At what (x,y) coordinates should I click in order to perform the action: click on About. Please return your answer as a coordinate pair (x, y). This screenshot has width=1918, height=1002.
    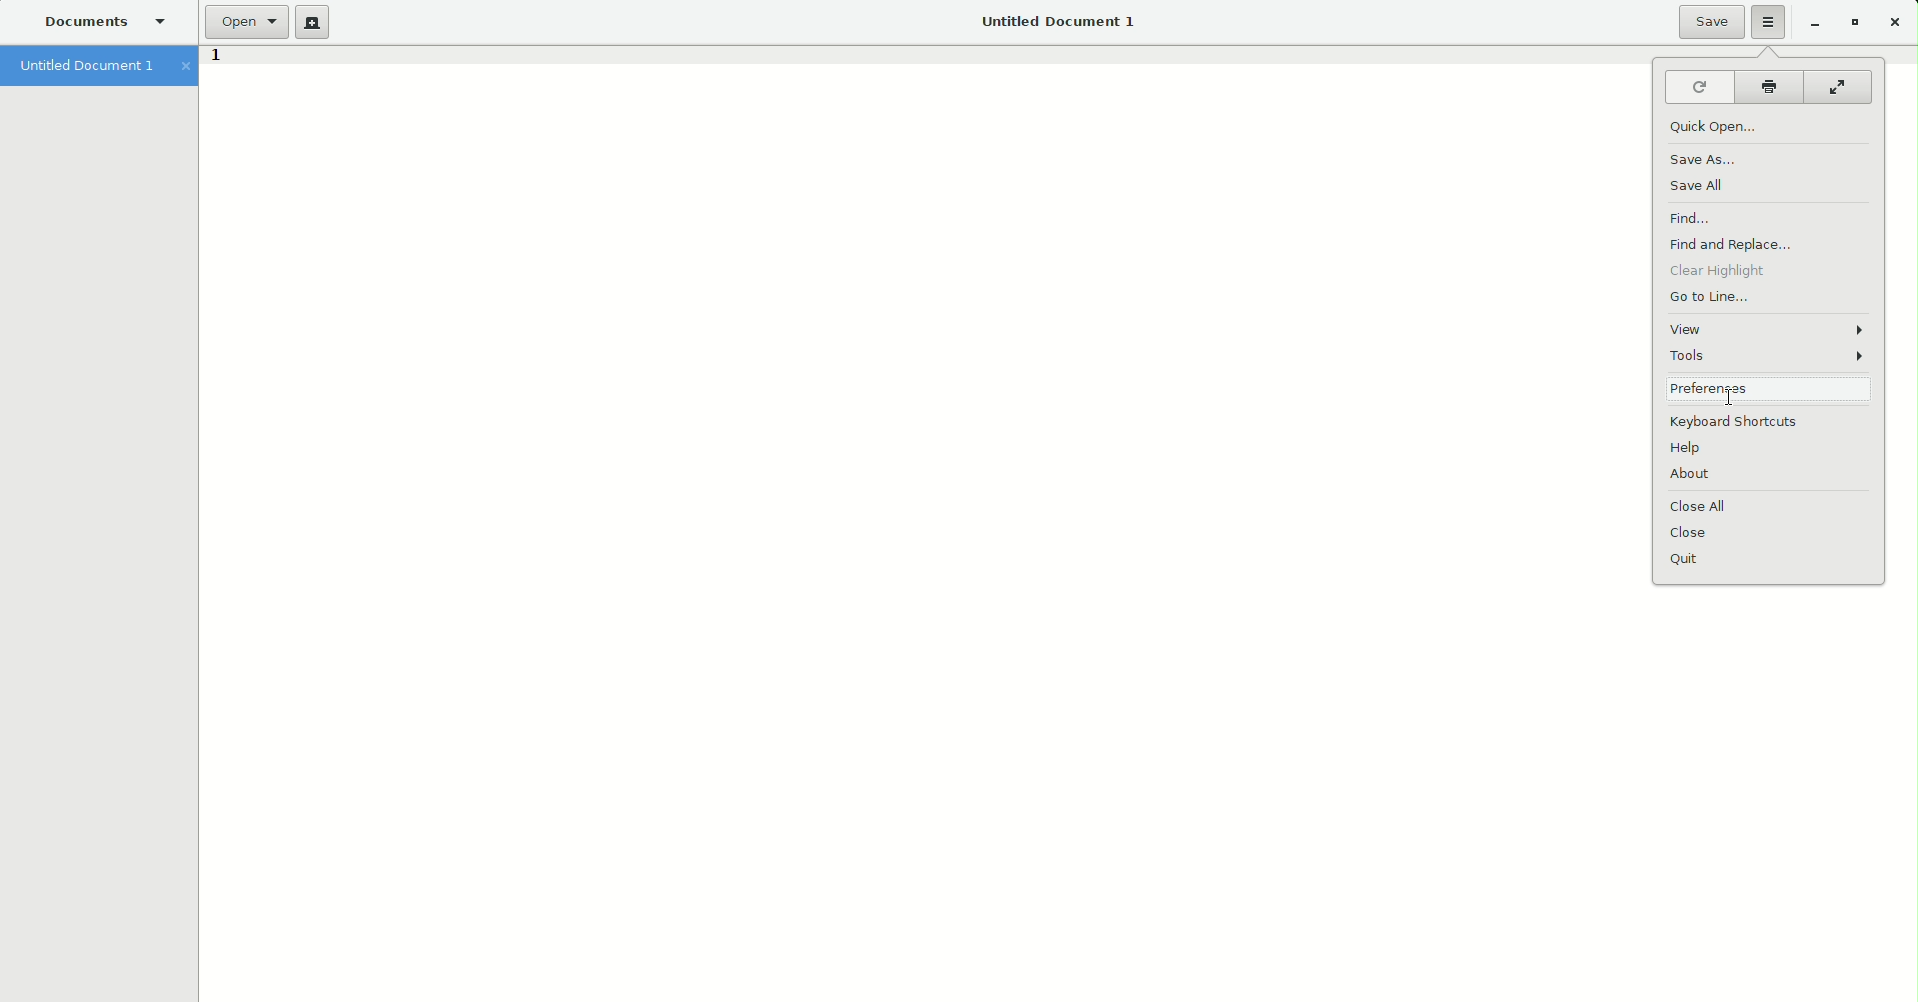
    Looking at the image, I should click on (1695, 475).